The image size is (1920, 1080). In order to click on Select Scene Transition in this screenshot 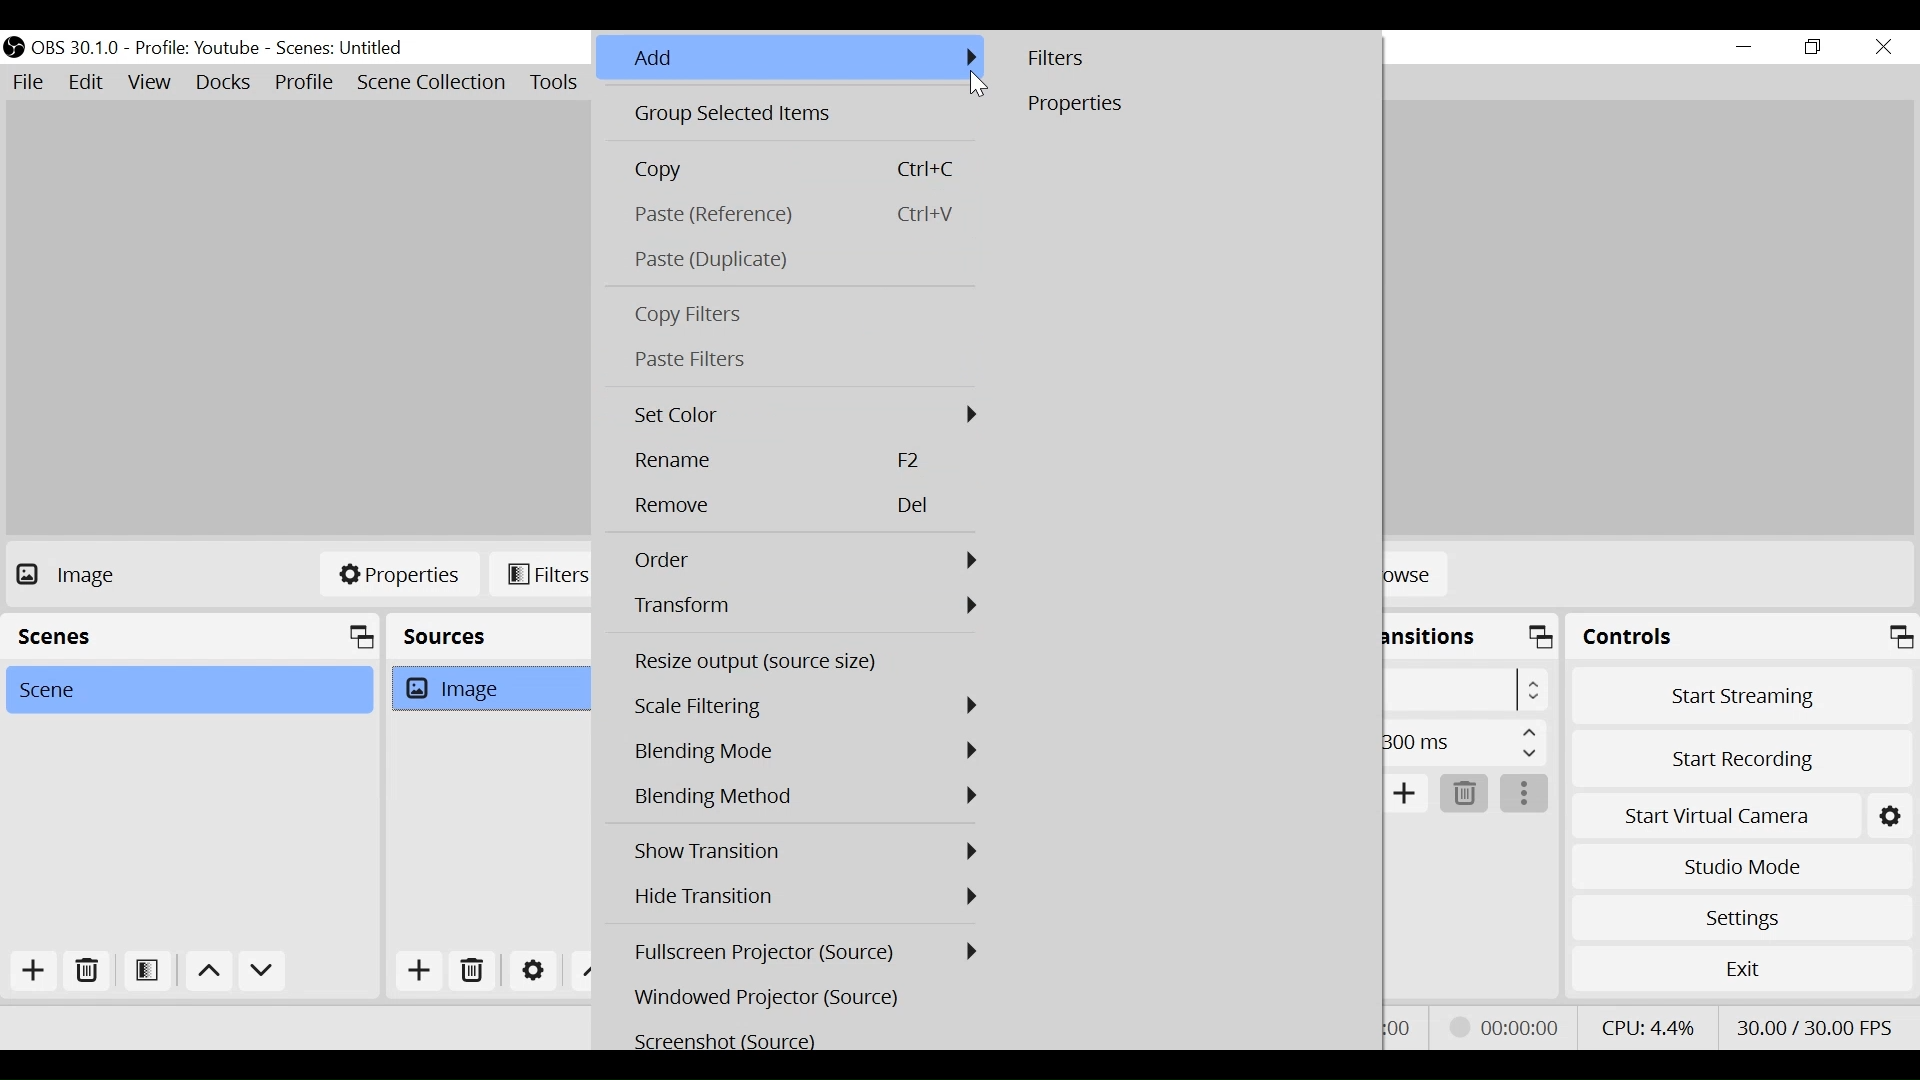, I will do `click(1463, 687)`.